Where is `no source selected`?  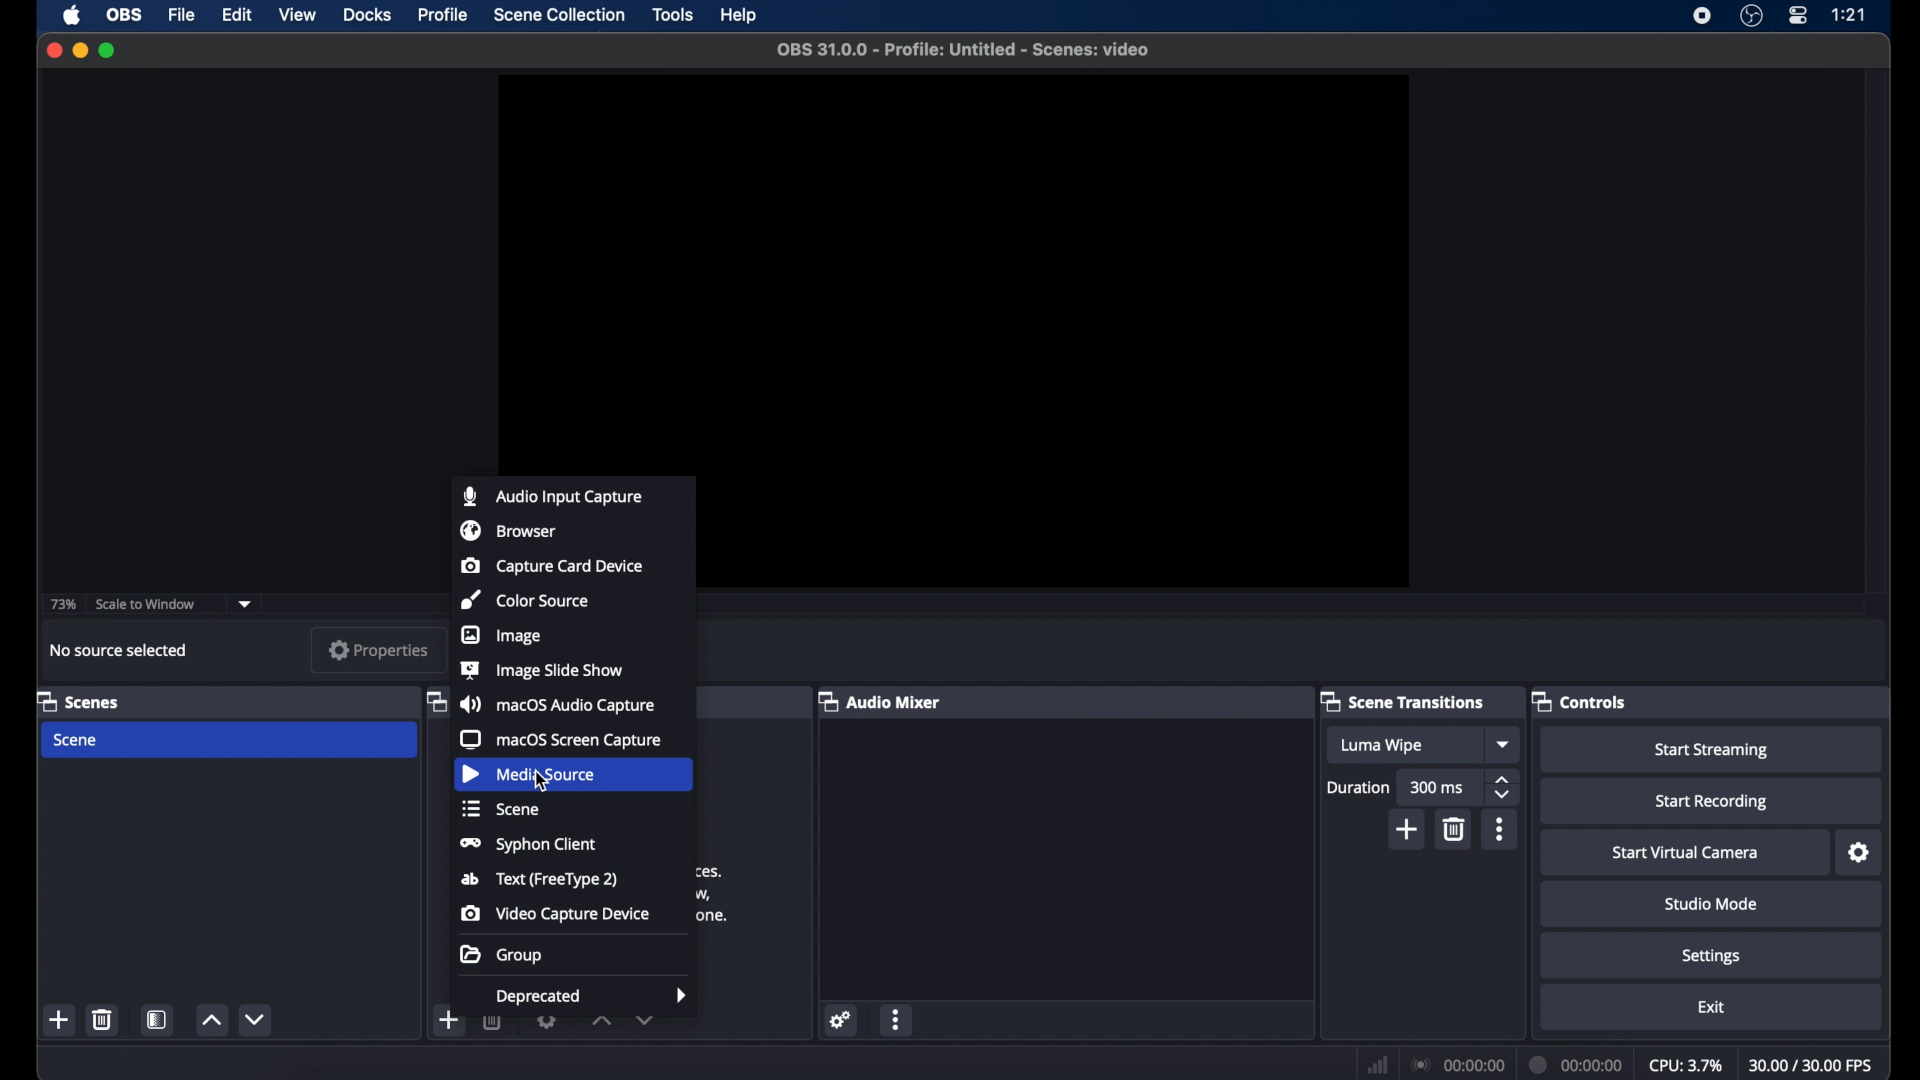 no source selected is located at coordinates (121, 649).